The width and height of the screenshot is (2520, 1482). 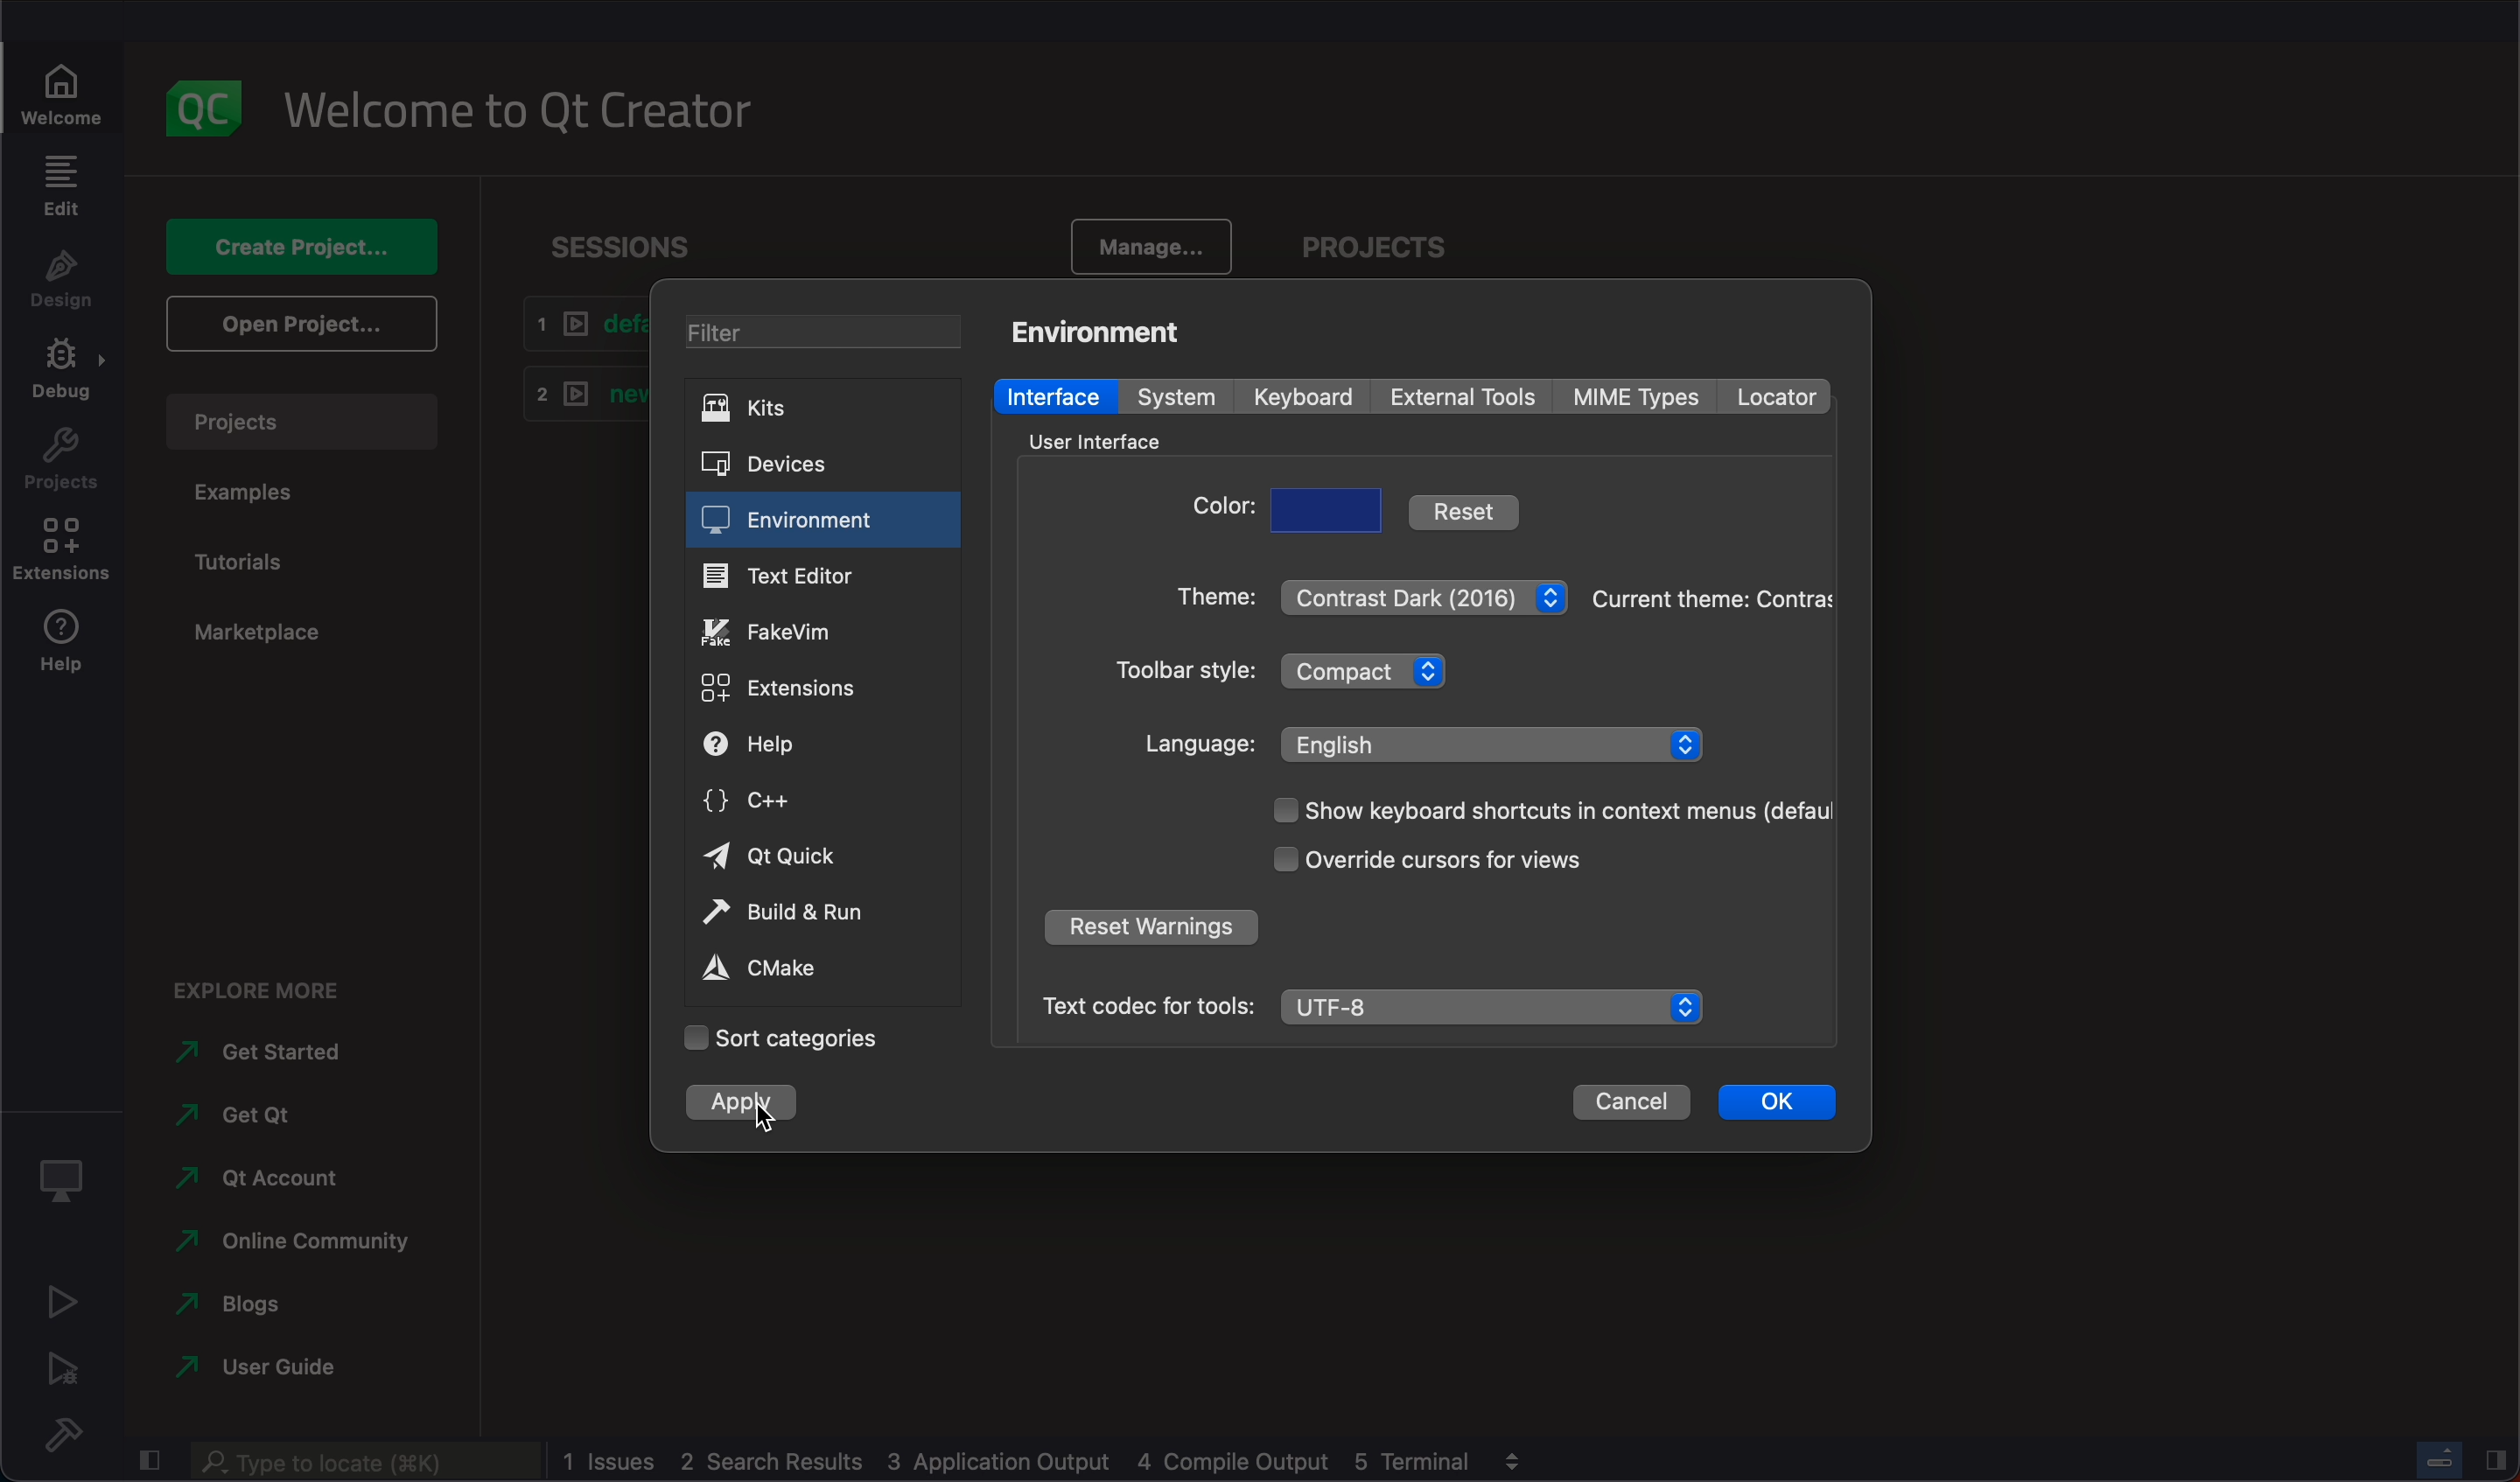 What do you see at coordinates (1424, 596) in the screenshot?
I see `theme menu` at bounding box center [1424, 596].